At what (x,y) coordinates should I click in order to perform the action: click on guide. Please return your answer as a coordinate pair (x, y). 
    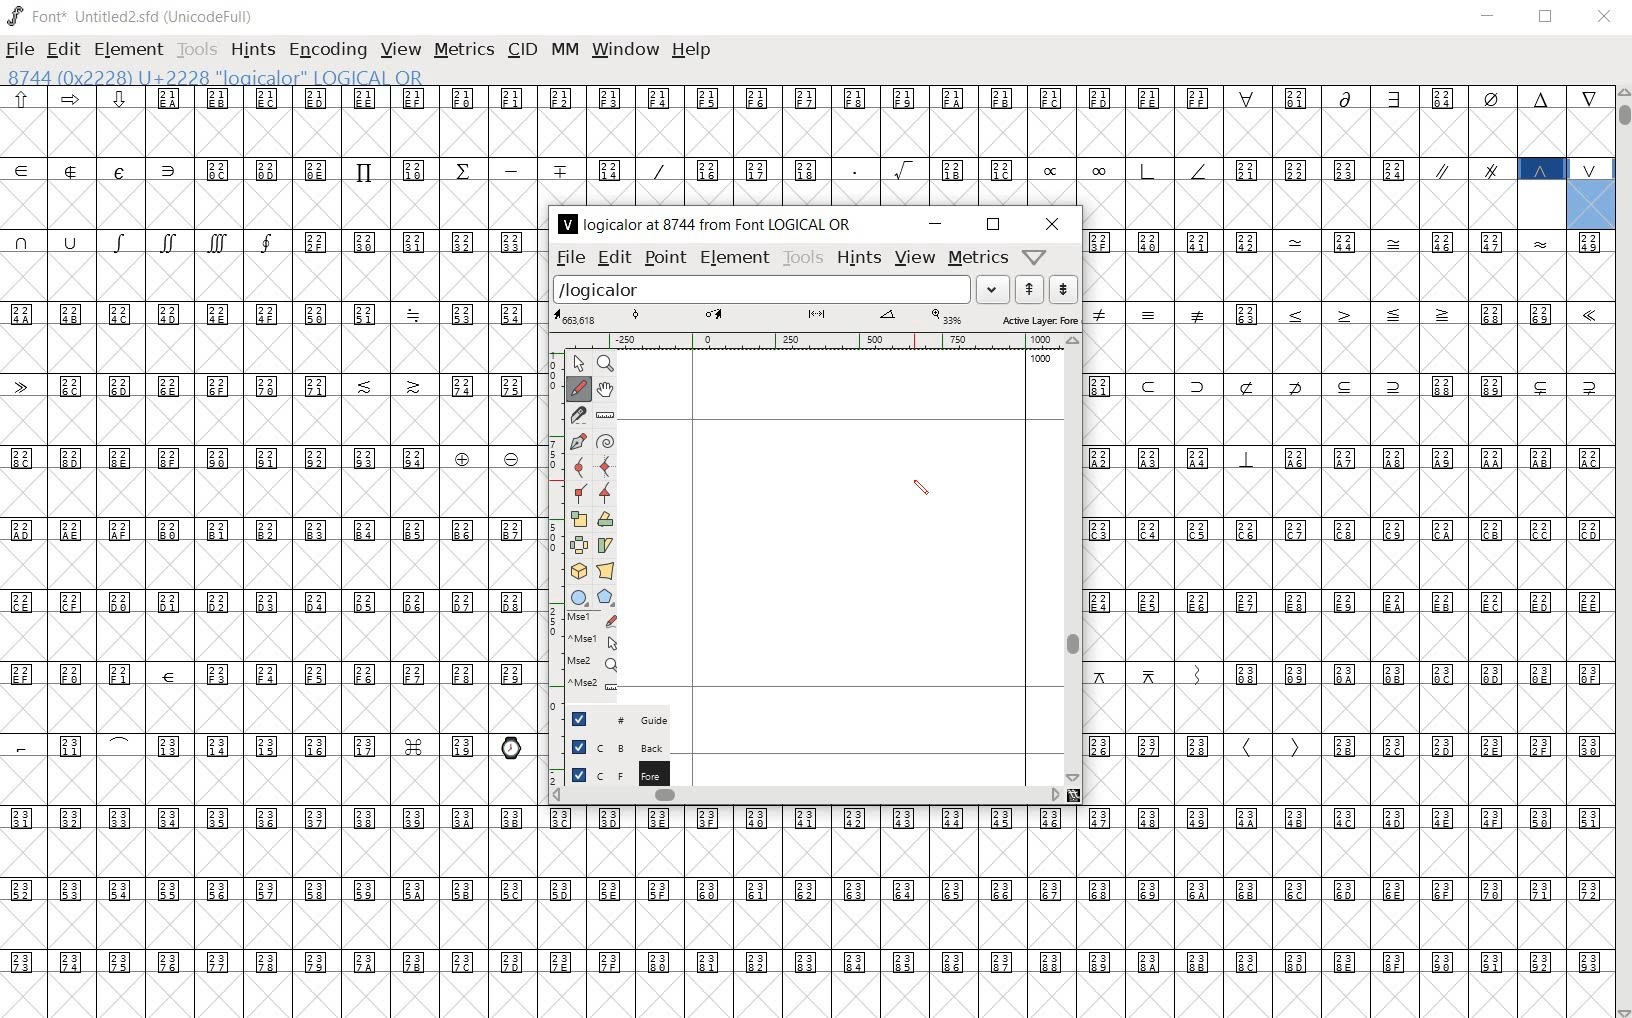
    Looking at the image, I should click on (608, 721).